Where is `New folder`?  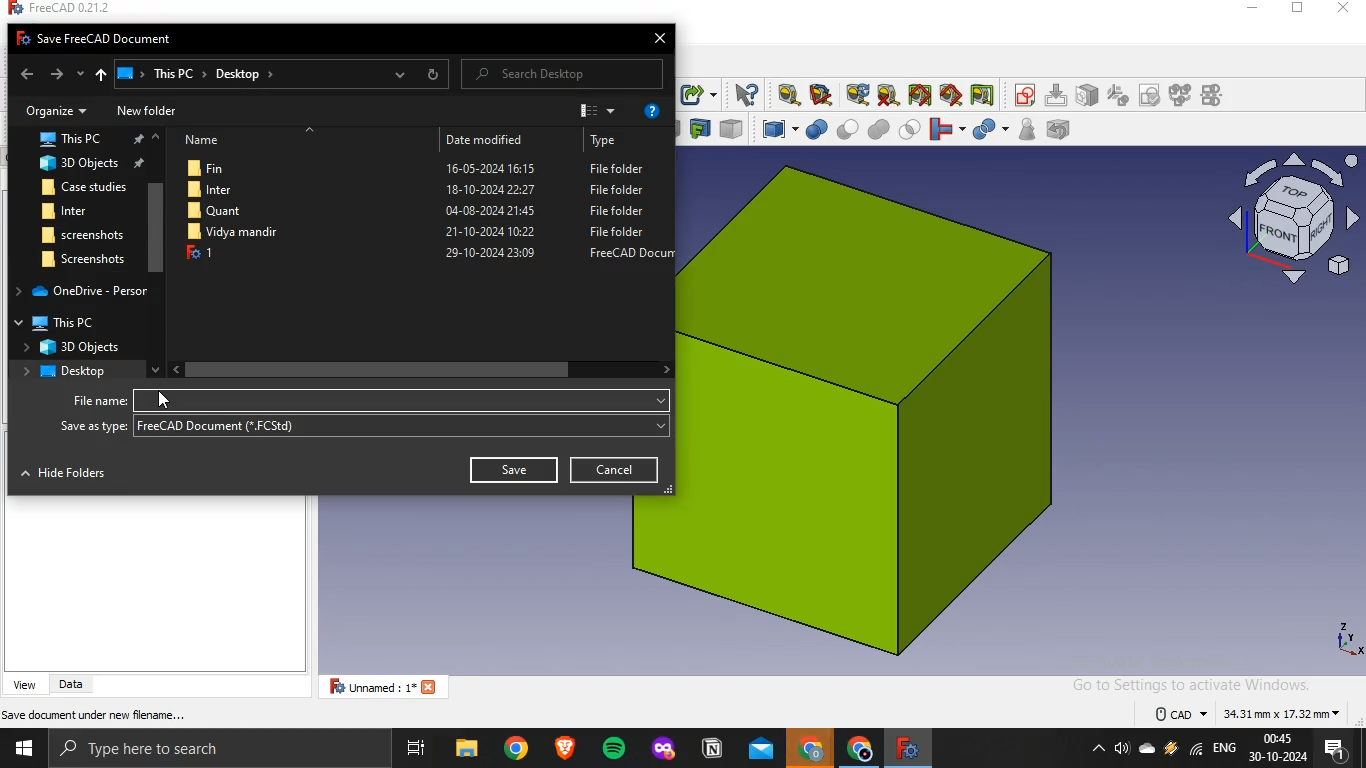
New folder is located at coordinates (148, 111).